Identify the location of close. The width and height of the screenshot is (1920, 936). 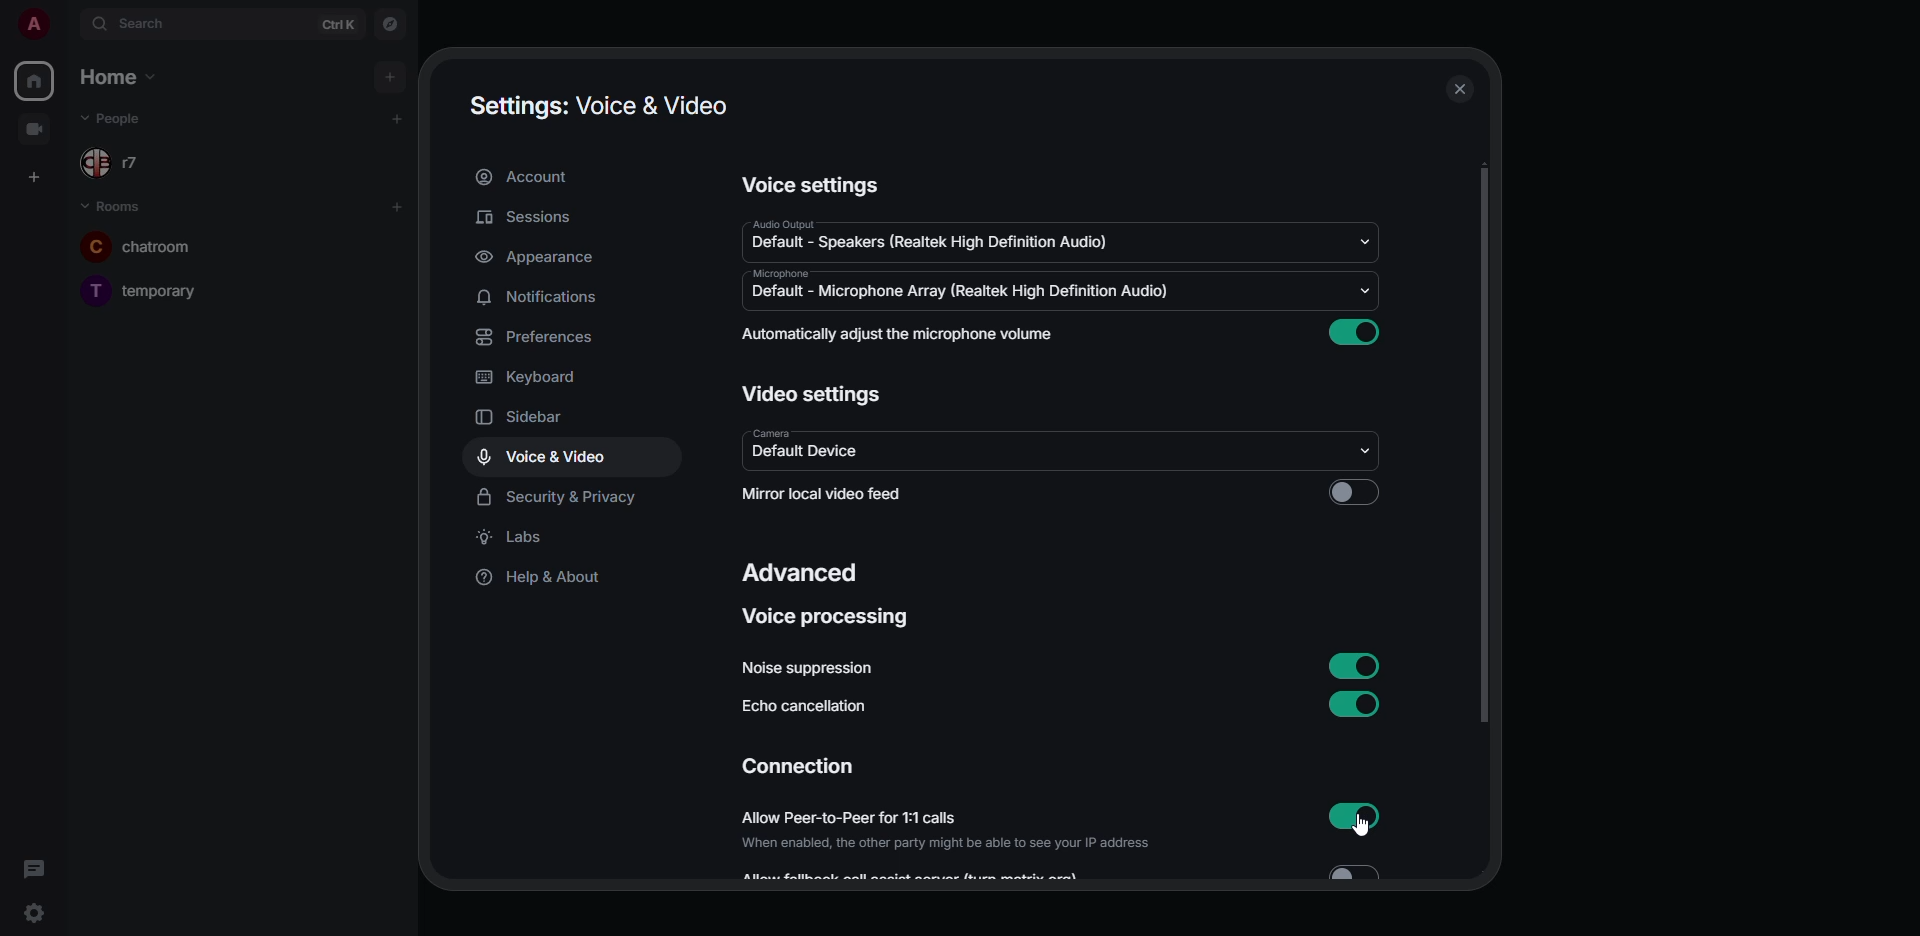
(1458, 90).